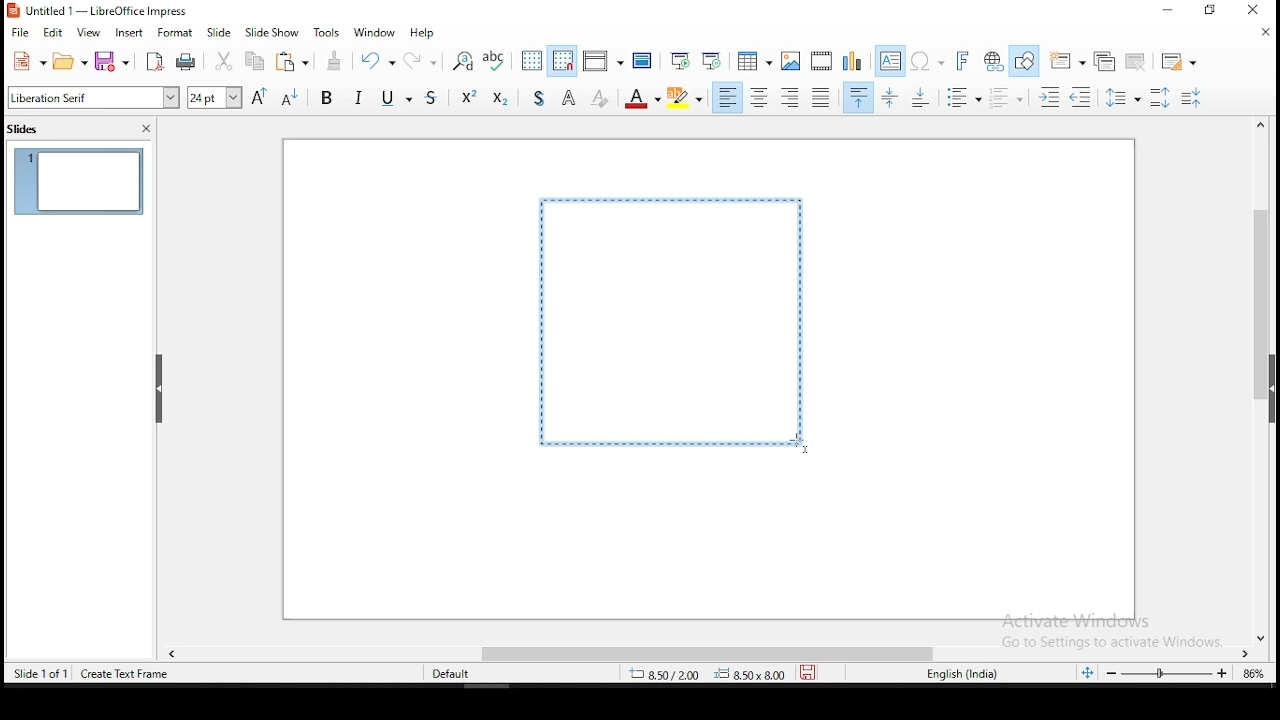 This screenshot has width=1280, height=720. Describe the element at coordinates (959, 673) in the screenshot. I see `english (india)` at that location.